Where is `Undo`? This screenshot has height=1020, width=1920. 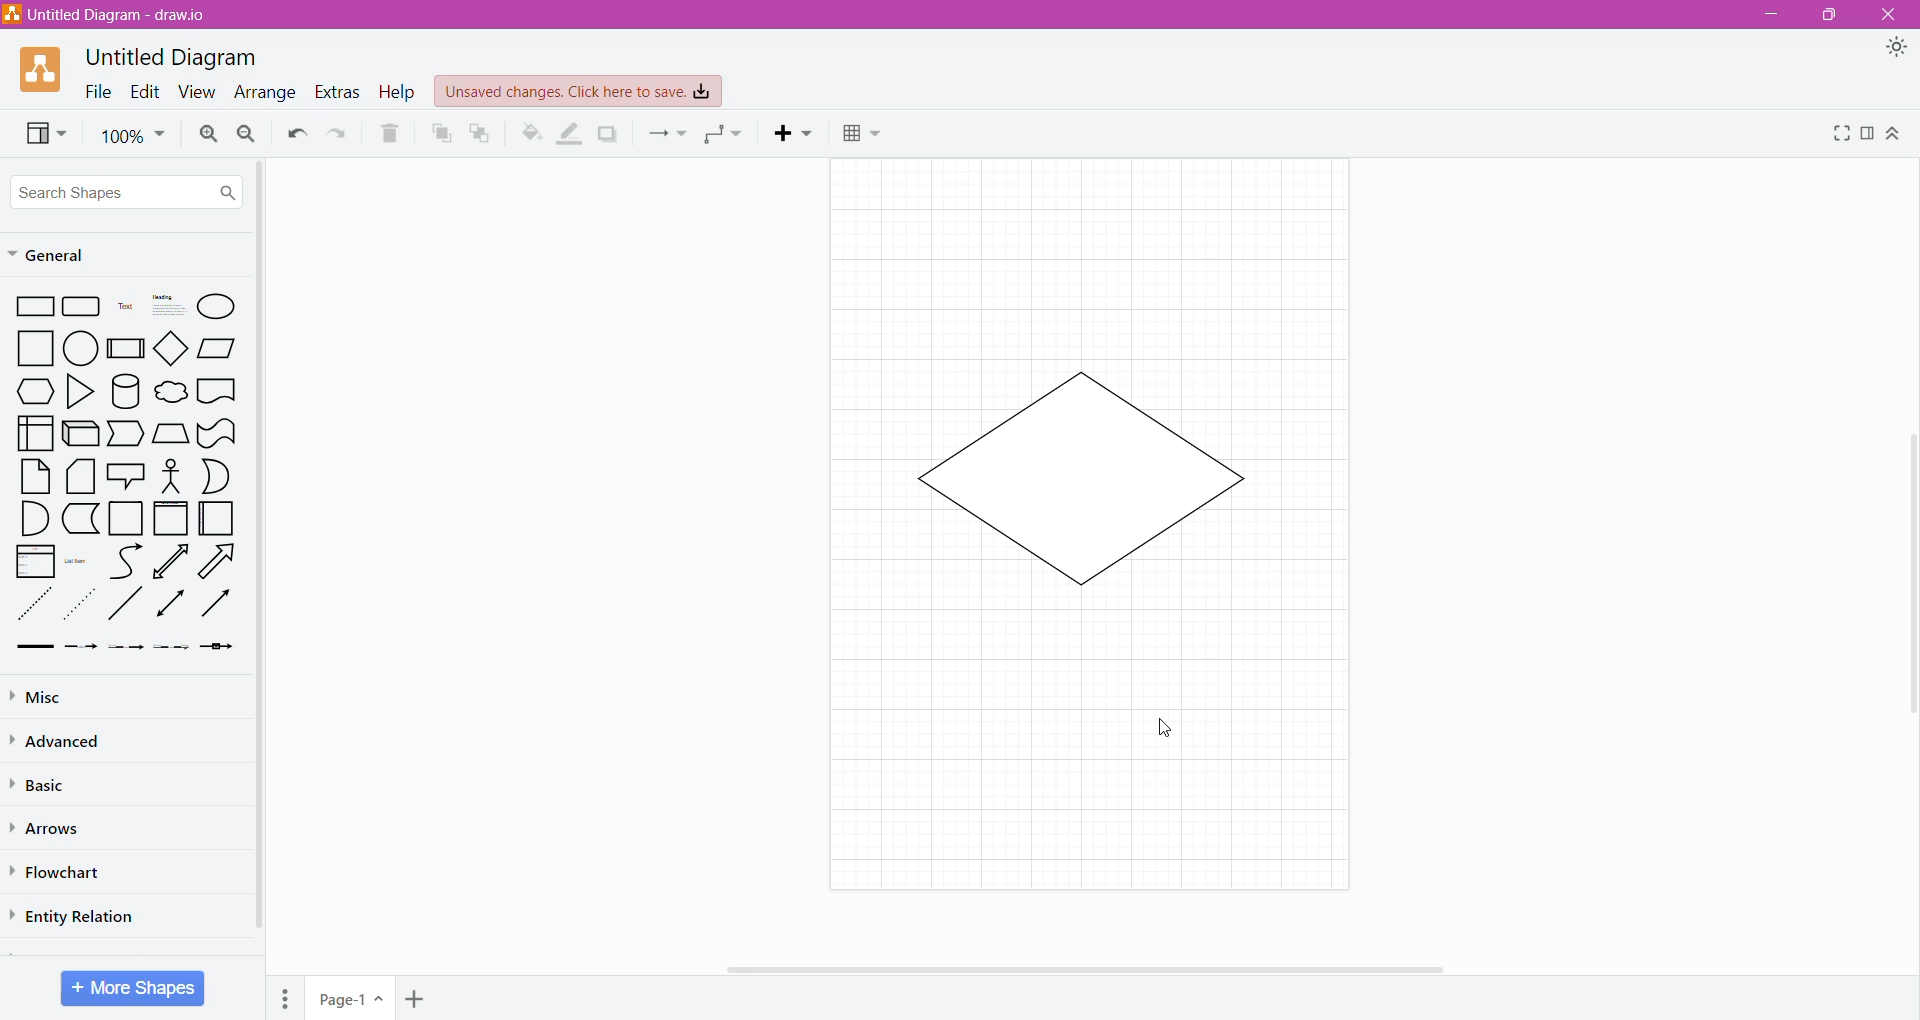
Undo is located at coordinates (297, 134).